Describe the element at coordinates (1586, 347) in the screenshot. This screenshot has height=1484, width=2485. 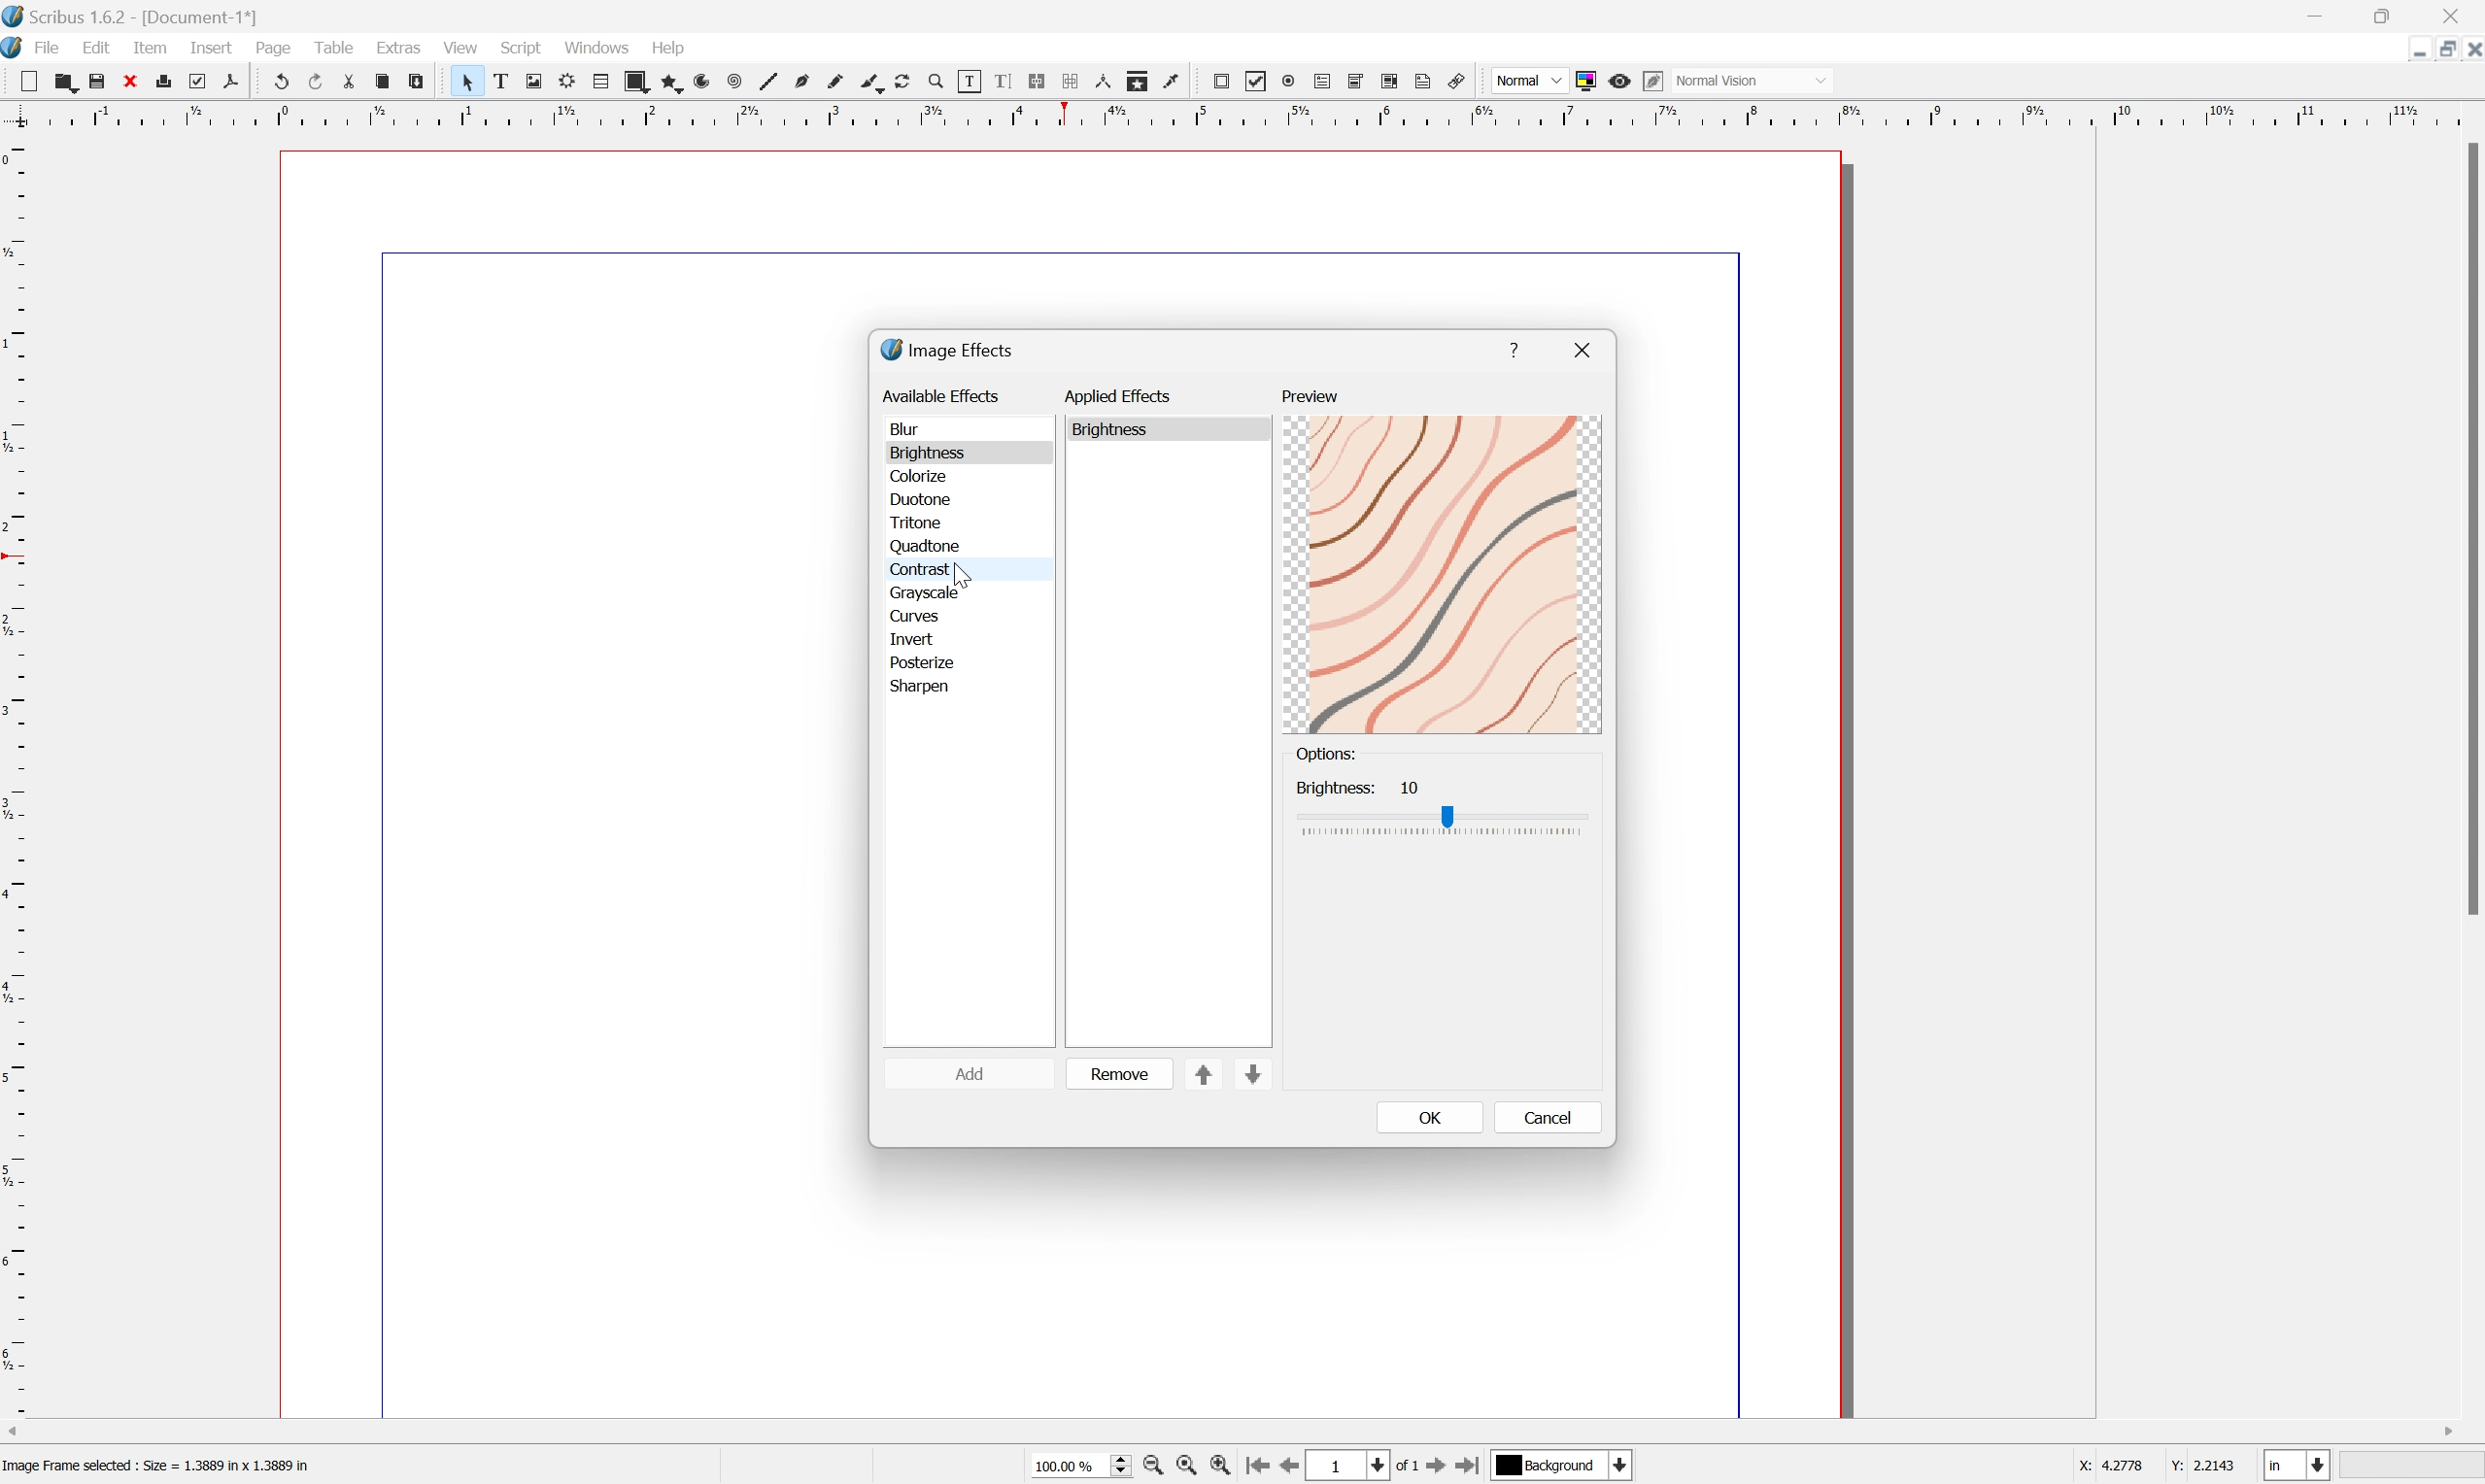
I see `close` at that location.